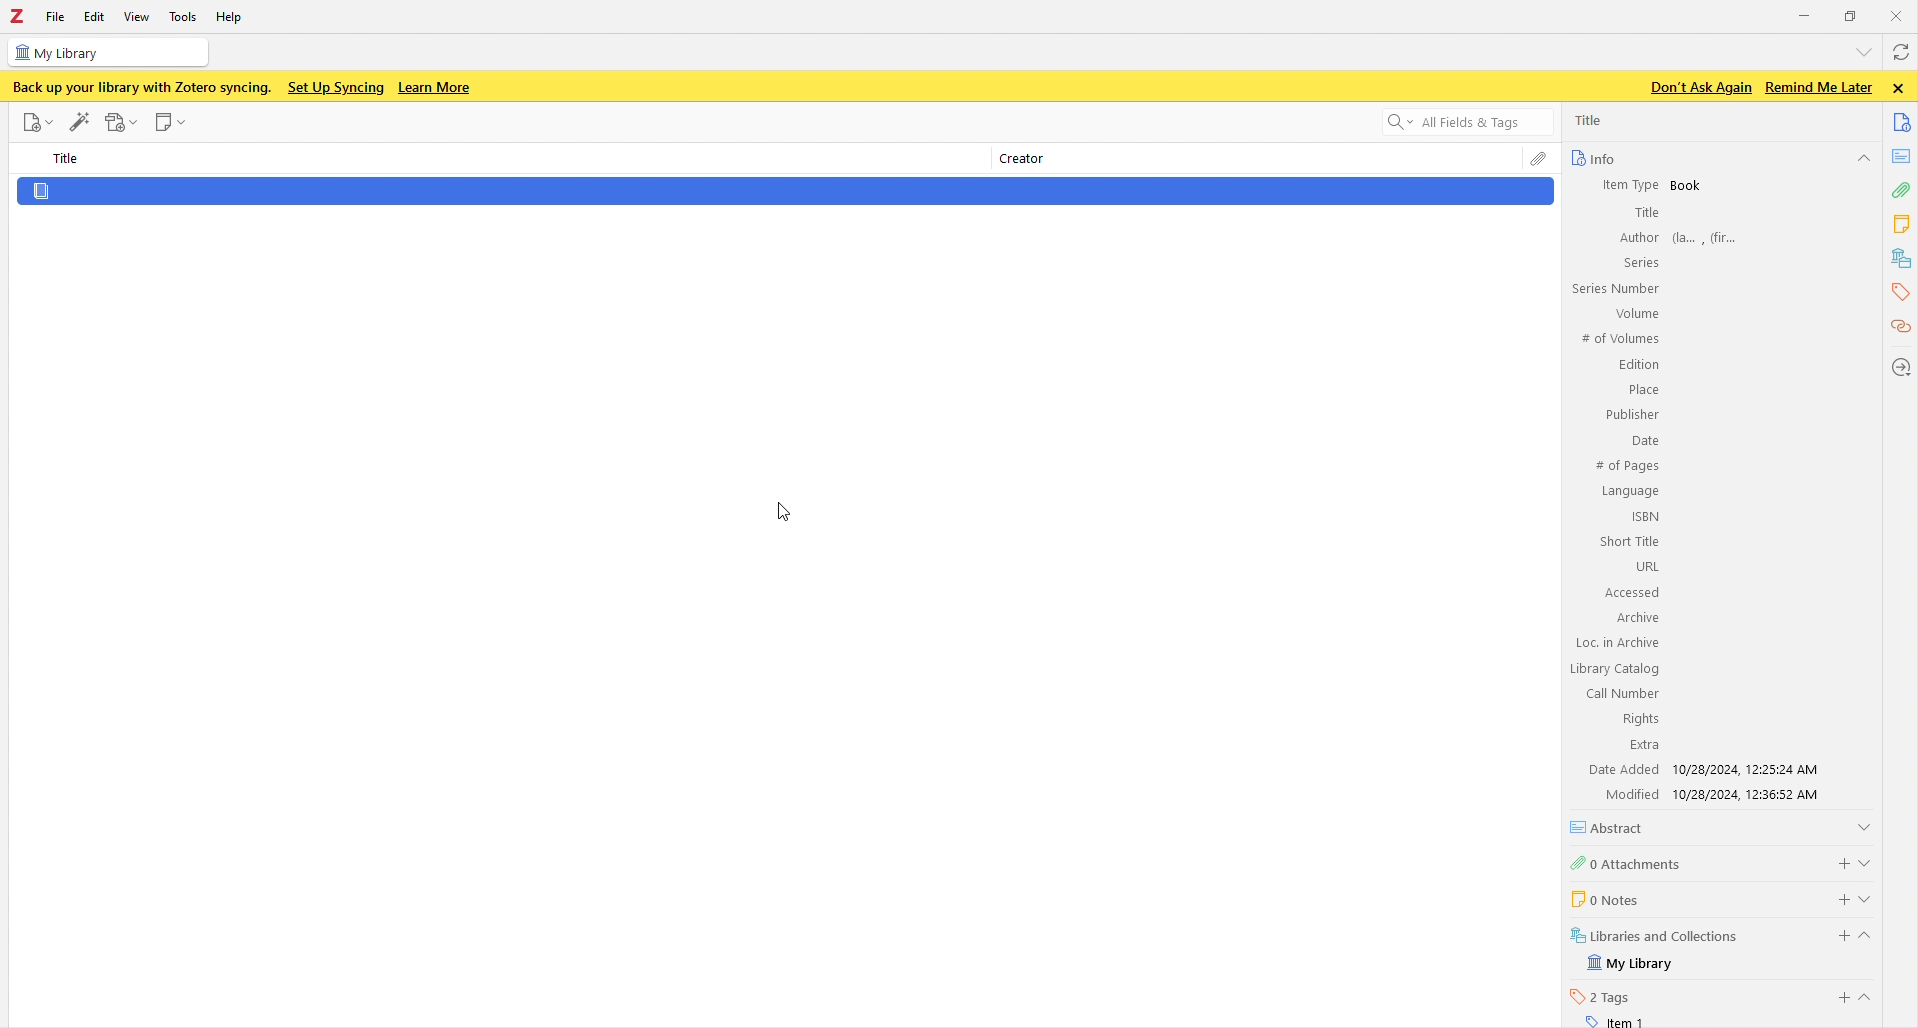  Describe the element at coordinates (1638, 262) in the screenshot. I see `Series` at that location.